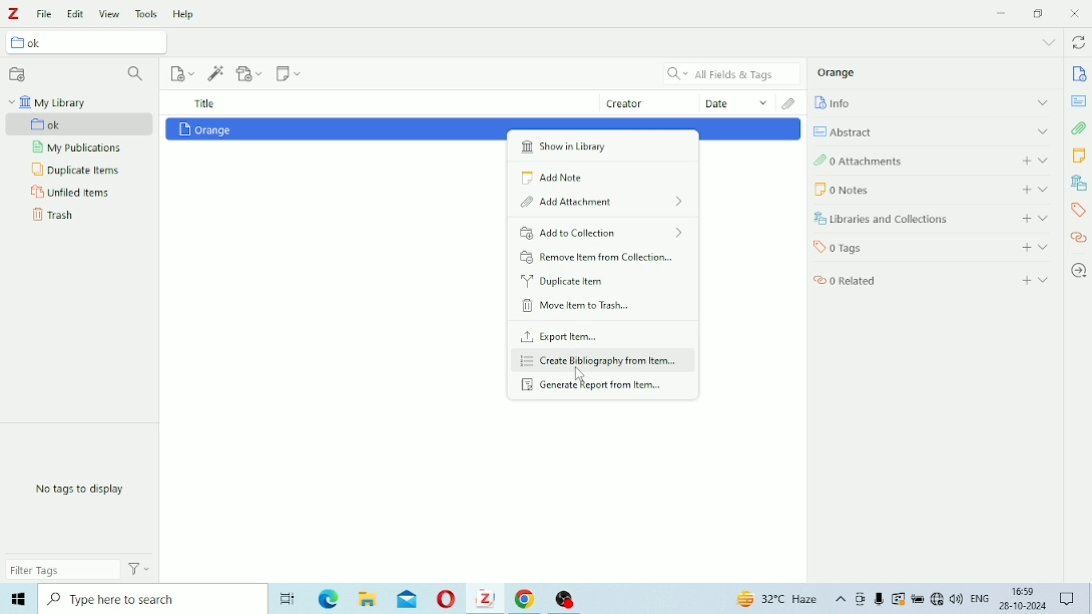 The height and width of the screenshot is (614, 1092). I want to click on Date, so click(737, 102).